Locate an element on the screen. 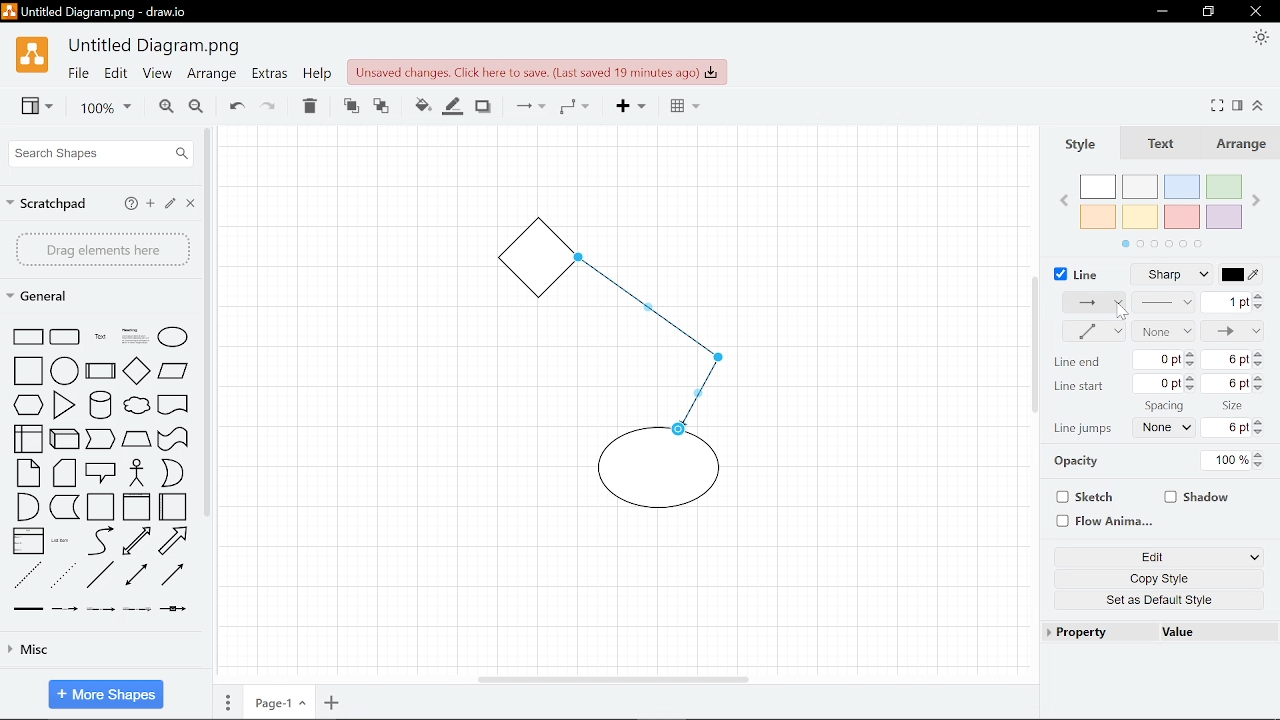 The width and height of the screenshot is (1280, 720). Delete is located at coordinates (311, 106).